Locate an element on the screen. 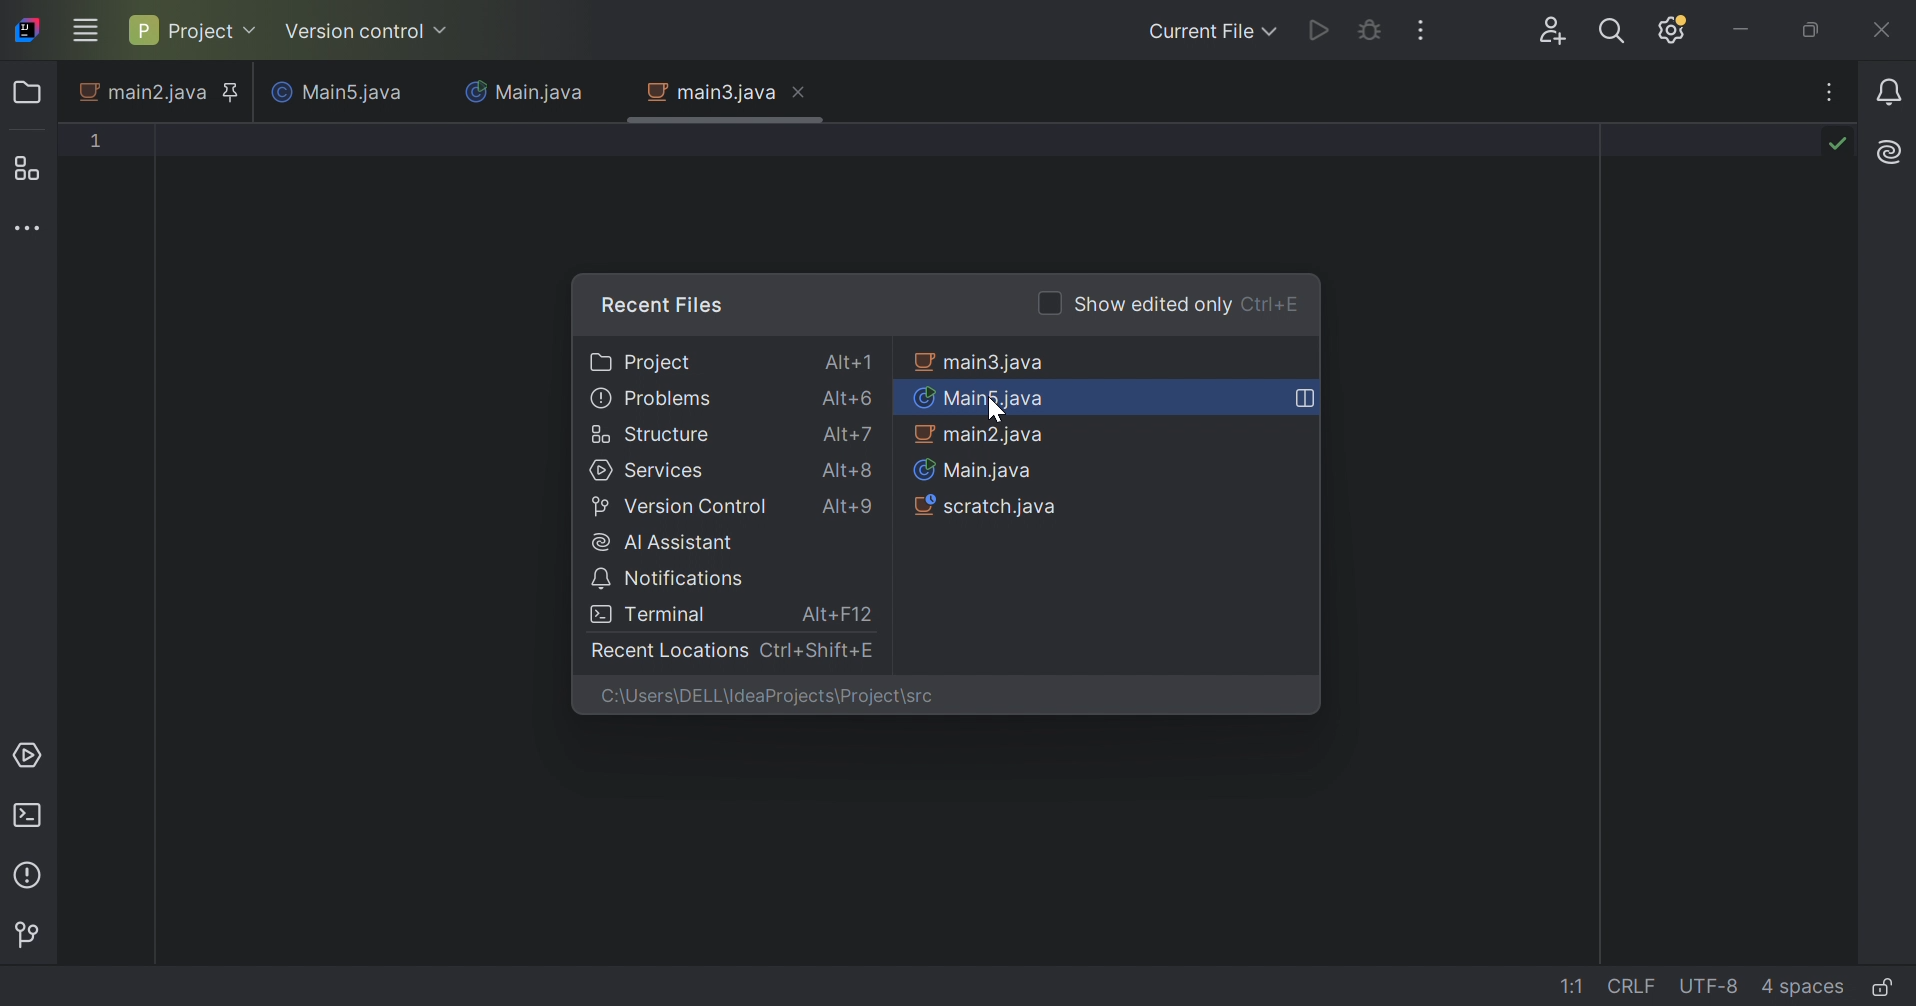  Run is located at coordinates (1319, 32).